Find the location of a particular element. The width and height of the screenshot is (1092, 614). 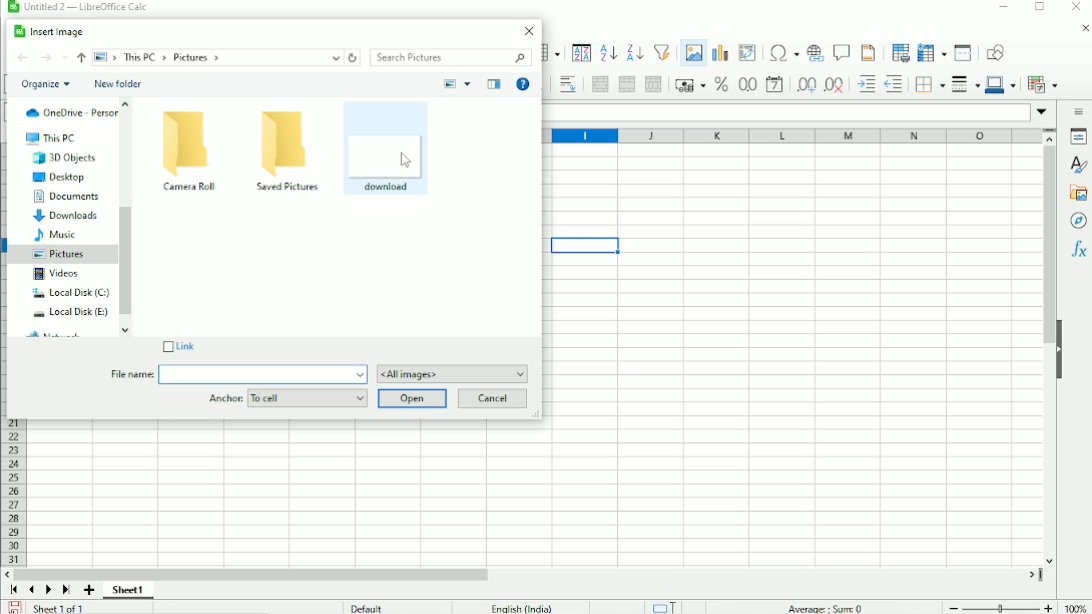

Sort descending is located at coordinates (633, 52).